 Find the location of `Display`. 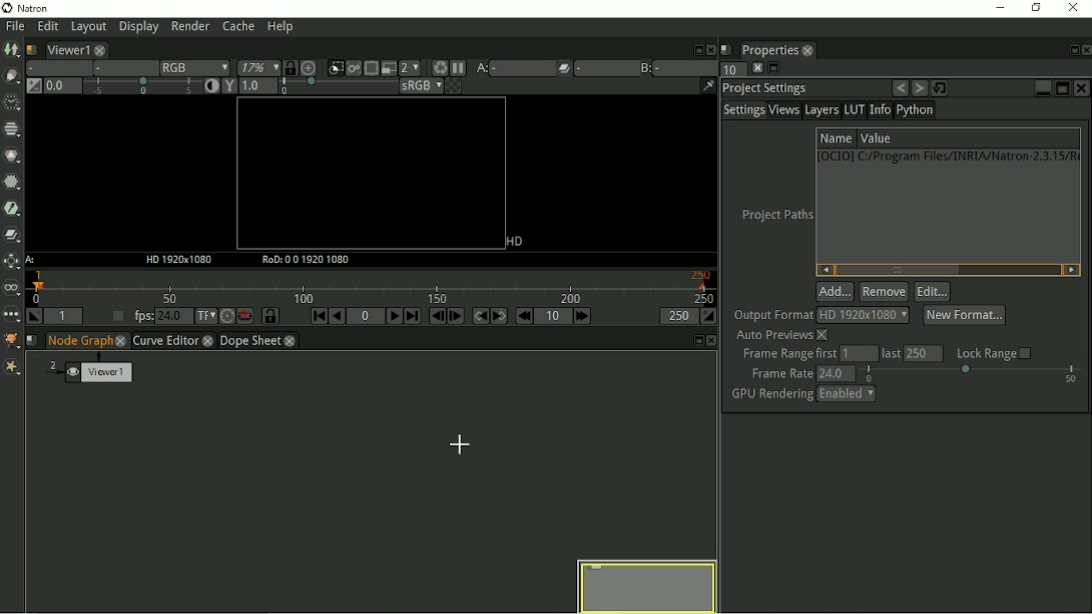

Display is located at coordinates (139, 28).